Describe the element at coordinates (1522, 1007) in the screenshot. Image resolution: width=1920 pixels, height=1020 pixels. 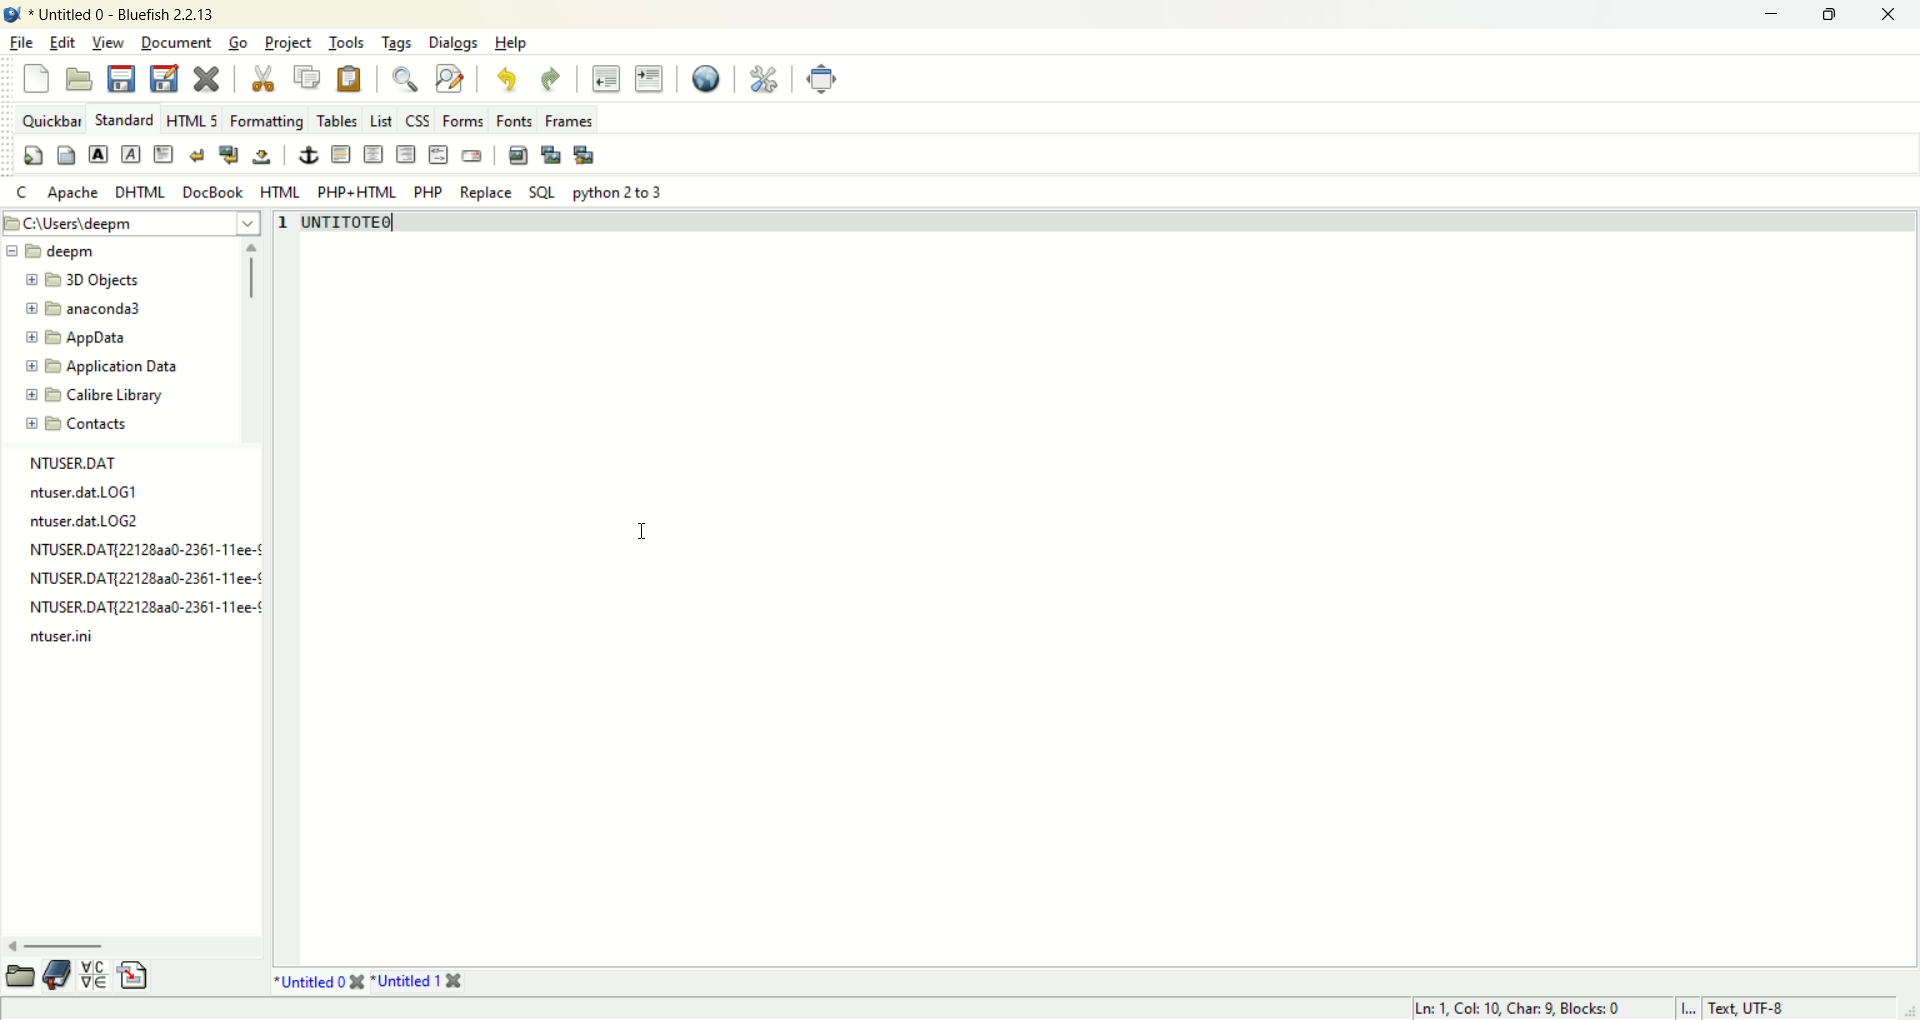
I see `Ln 1, Col 10, Char 9, Blocks:0` at that location.